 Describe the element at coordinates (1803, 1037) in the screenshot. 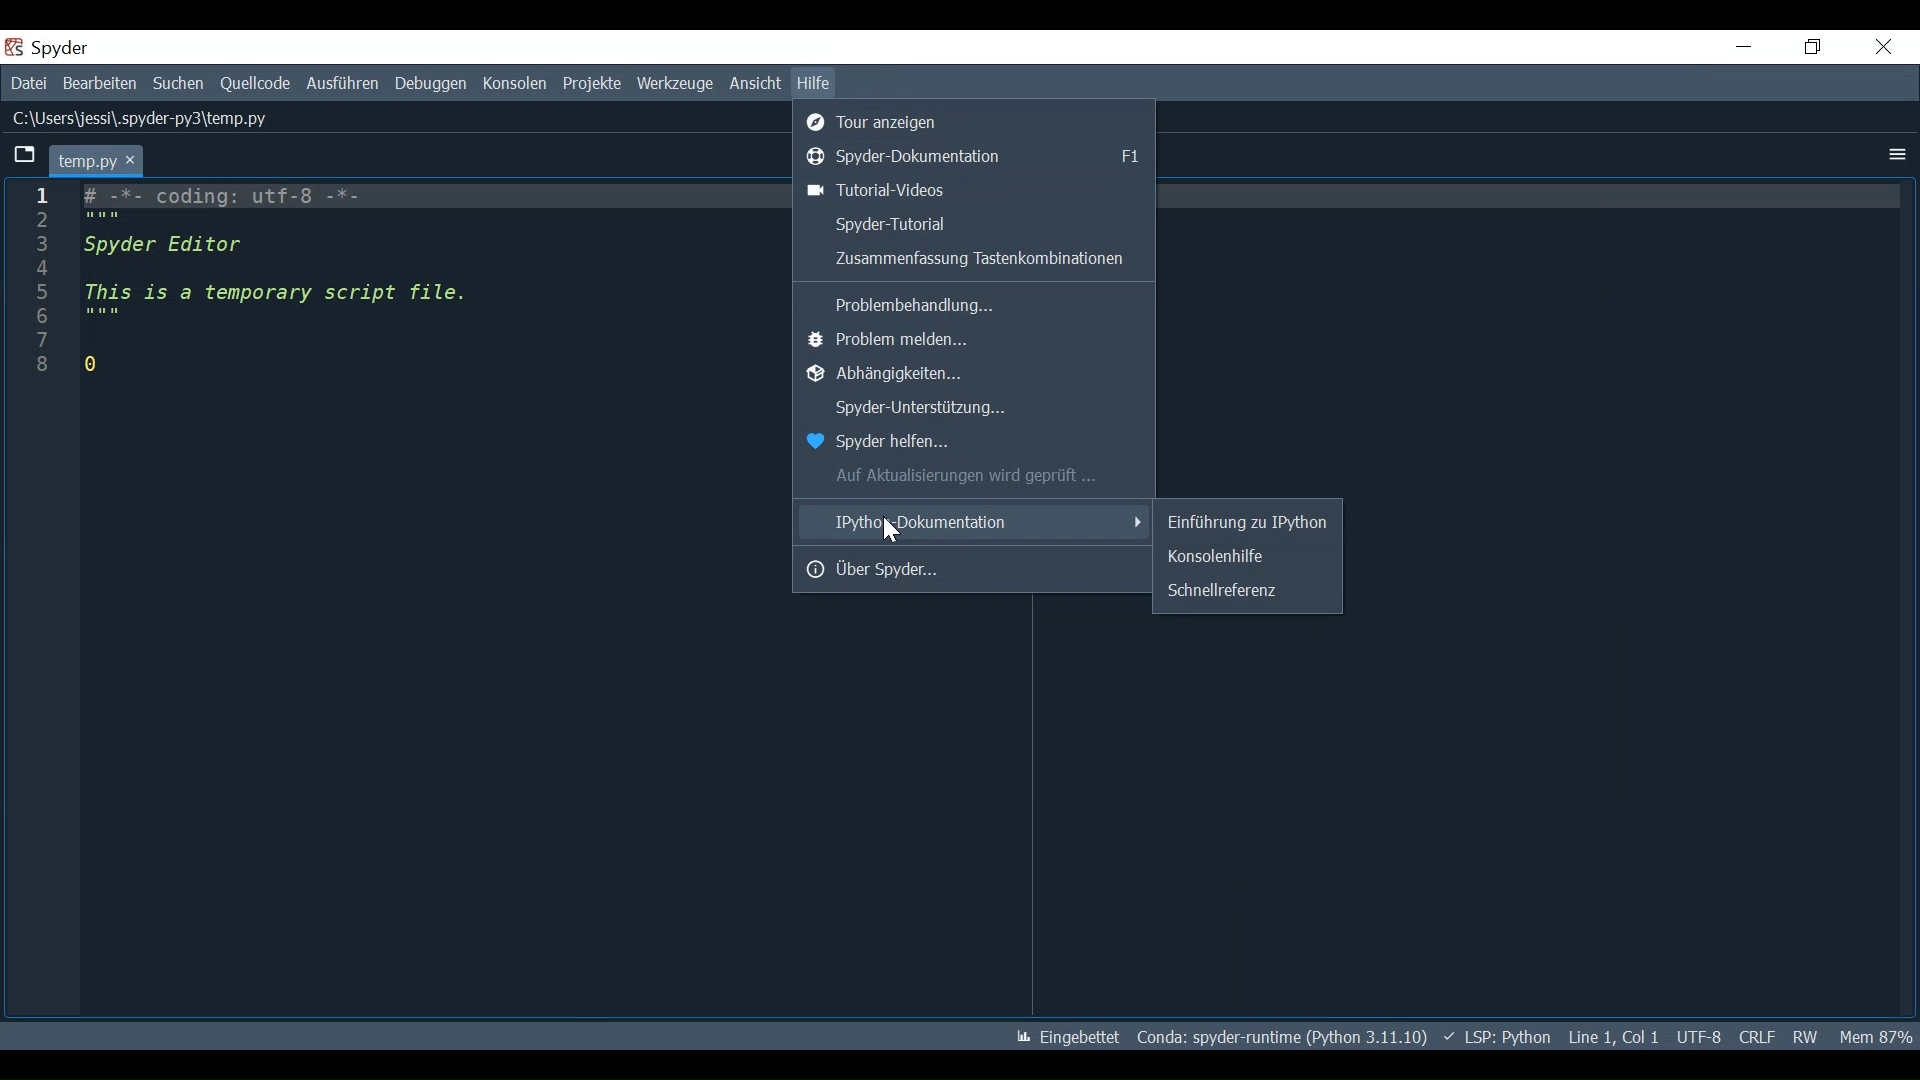

I see `RW` at that location.